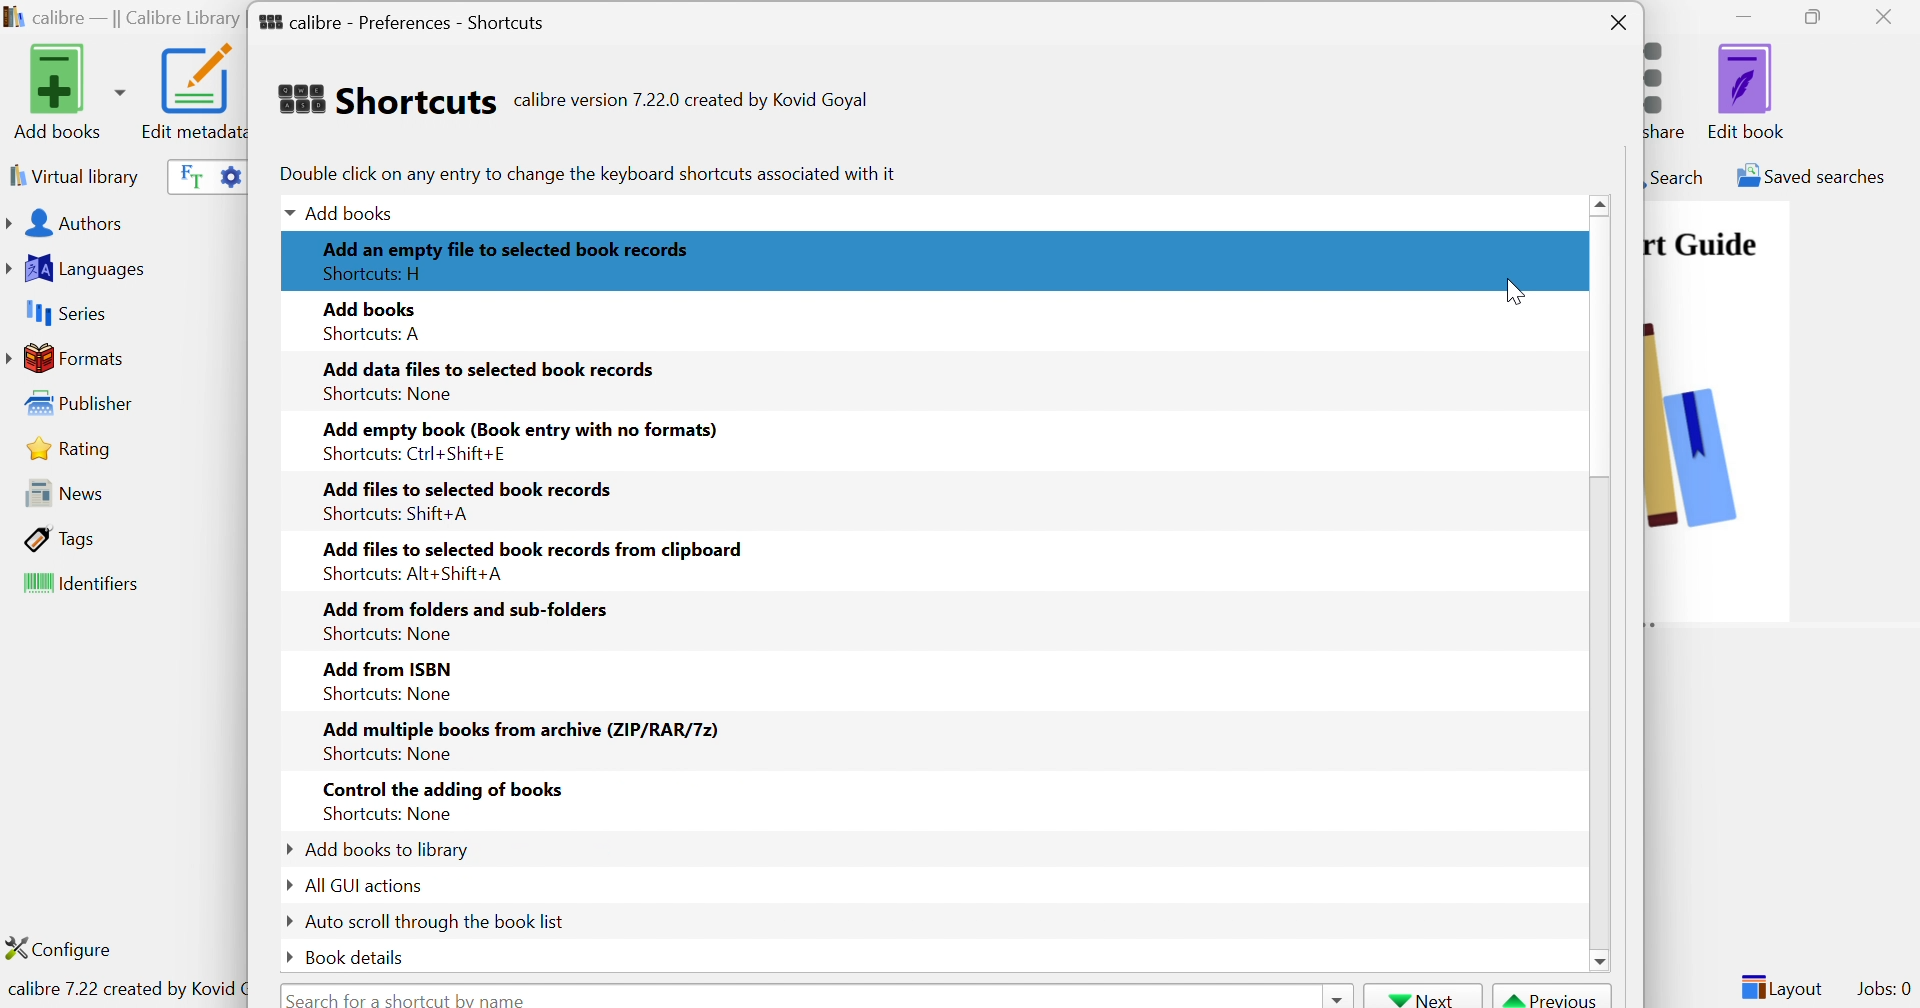  Describe the element at coordinates (1701, 244) in the screenshot. I see `Quick Start Guide` at that location.